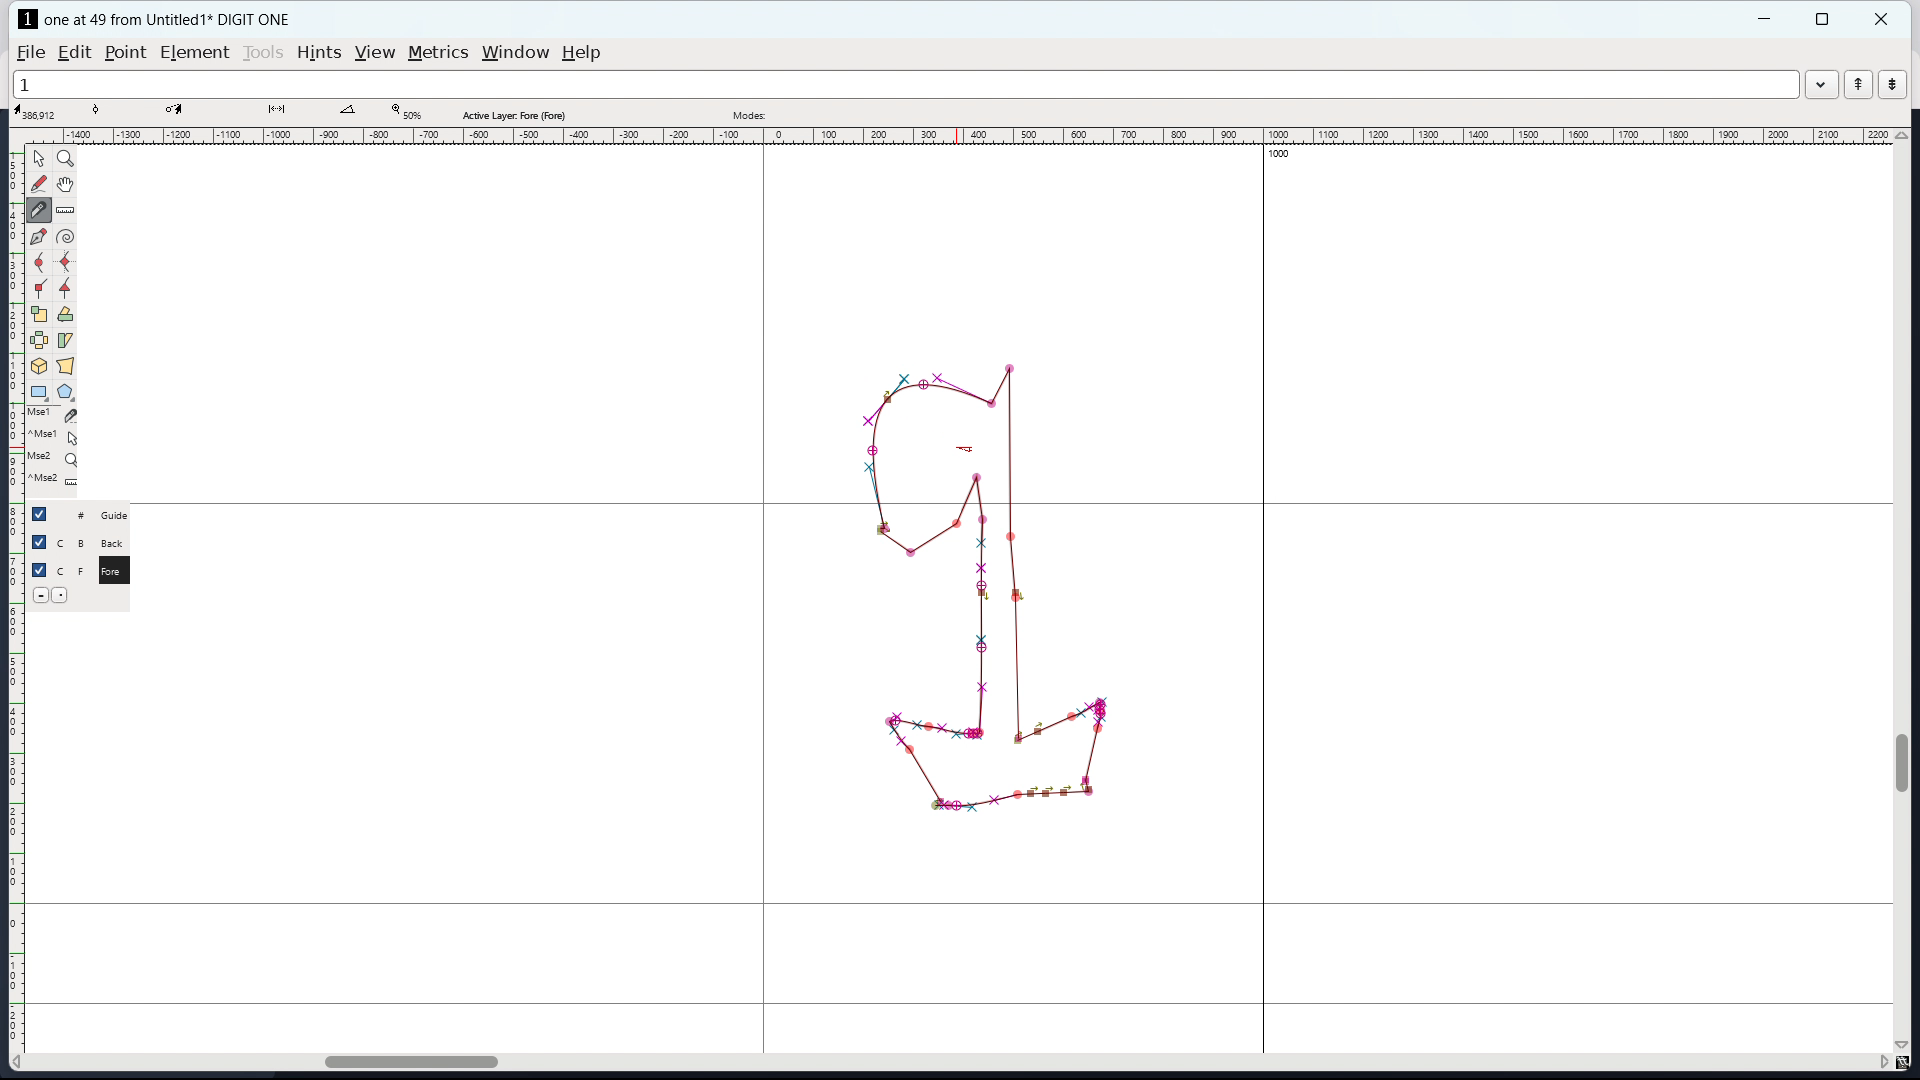 This screenshot has width=1920, height=1080. Describe the element at coordinates (516, 53) in the screenshot. I see `window` at that location.